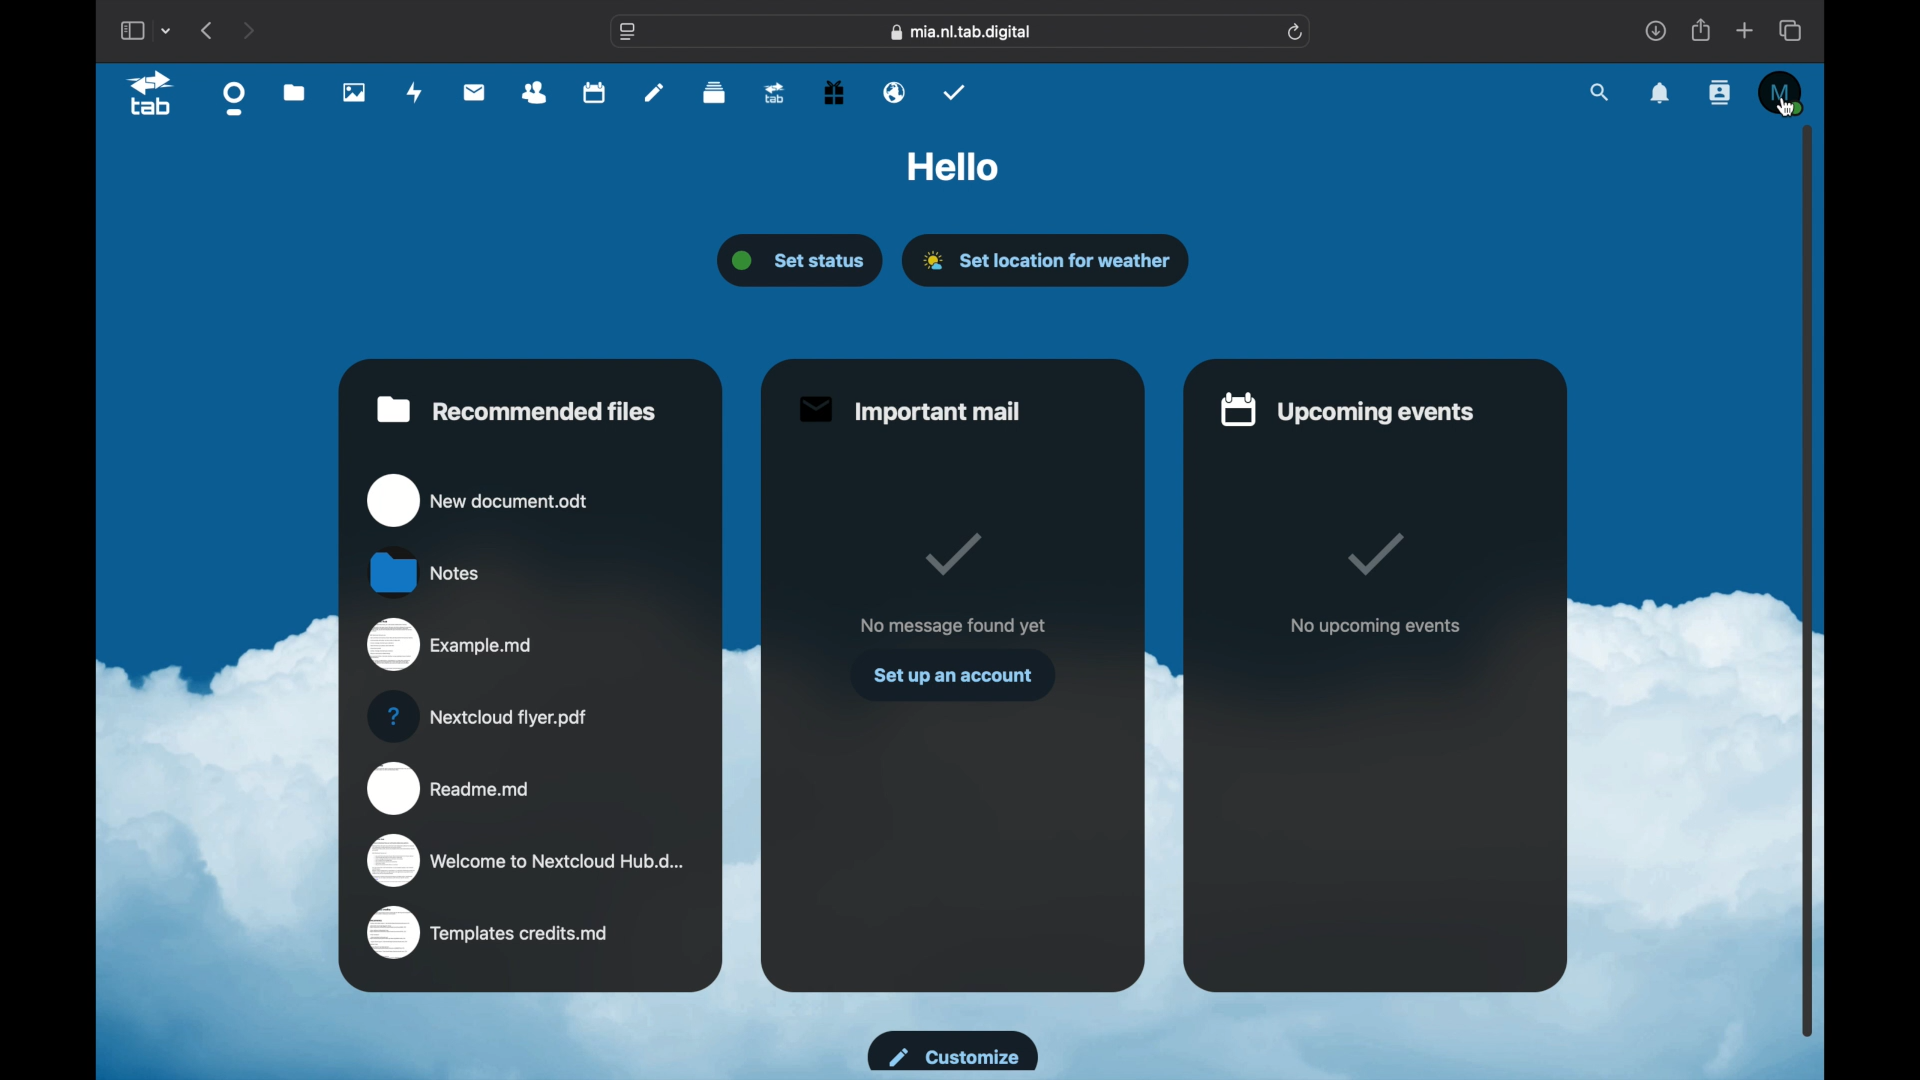 This screenshot has height=1080, width=1920. I want to click on set up an account, so click(954, 674).